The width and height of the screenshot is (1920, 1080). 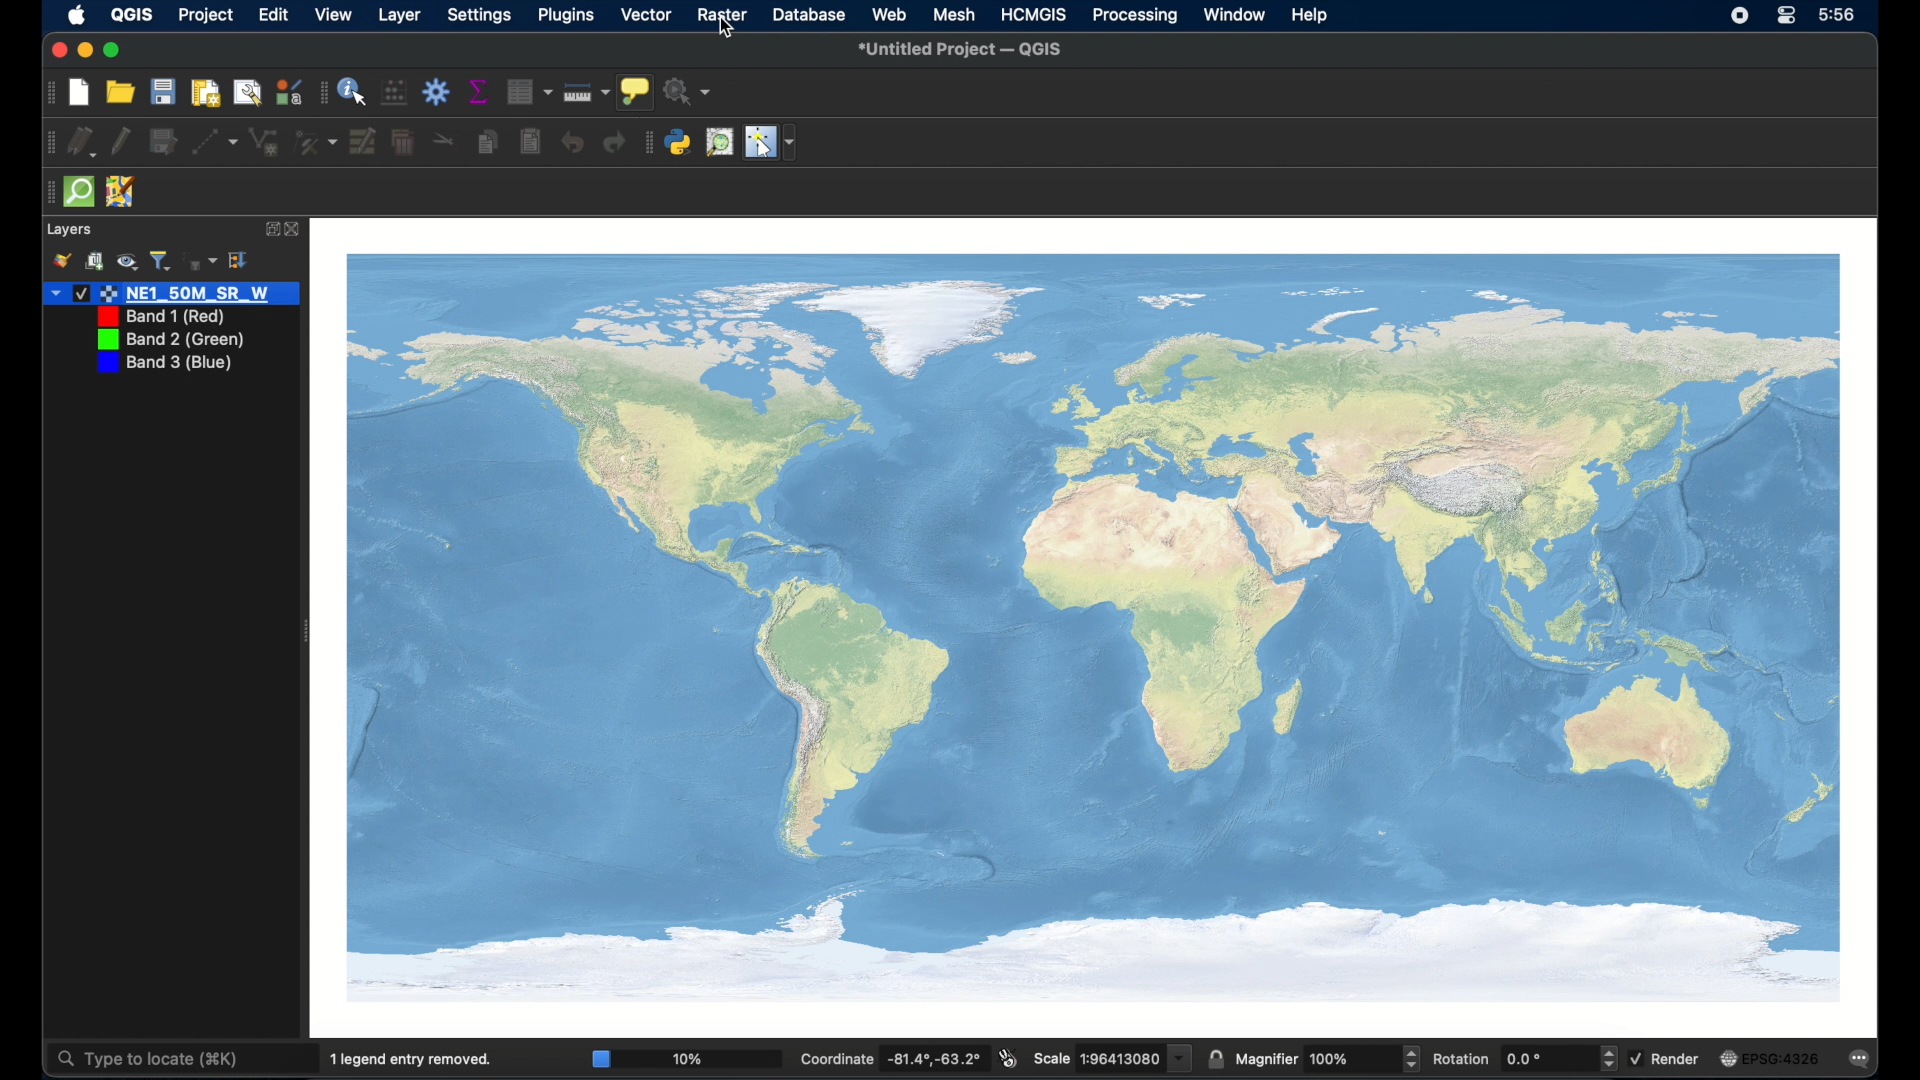 I want to click on drag handle, so click(x=48, y=142).